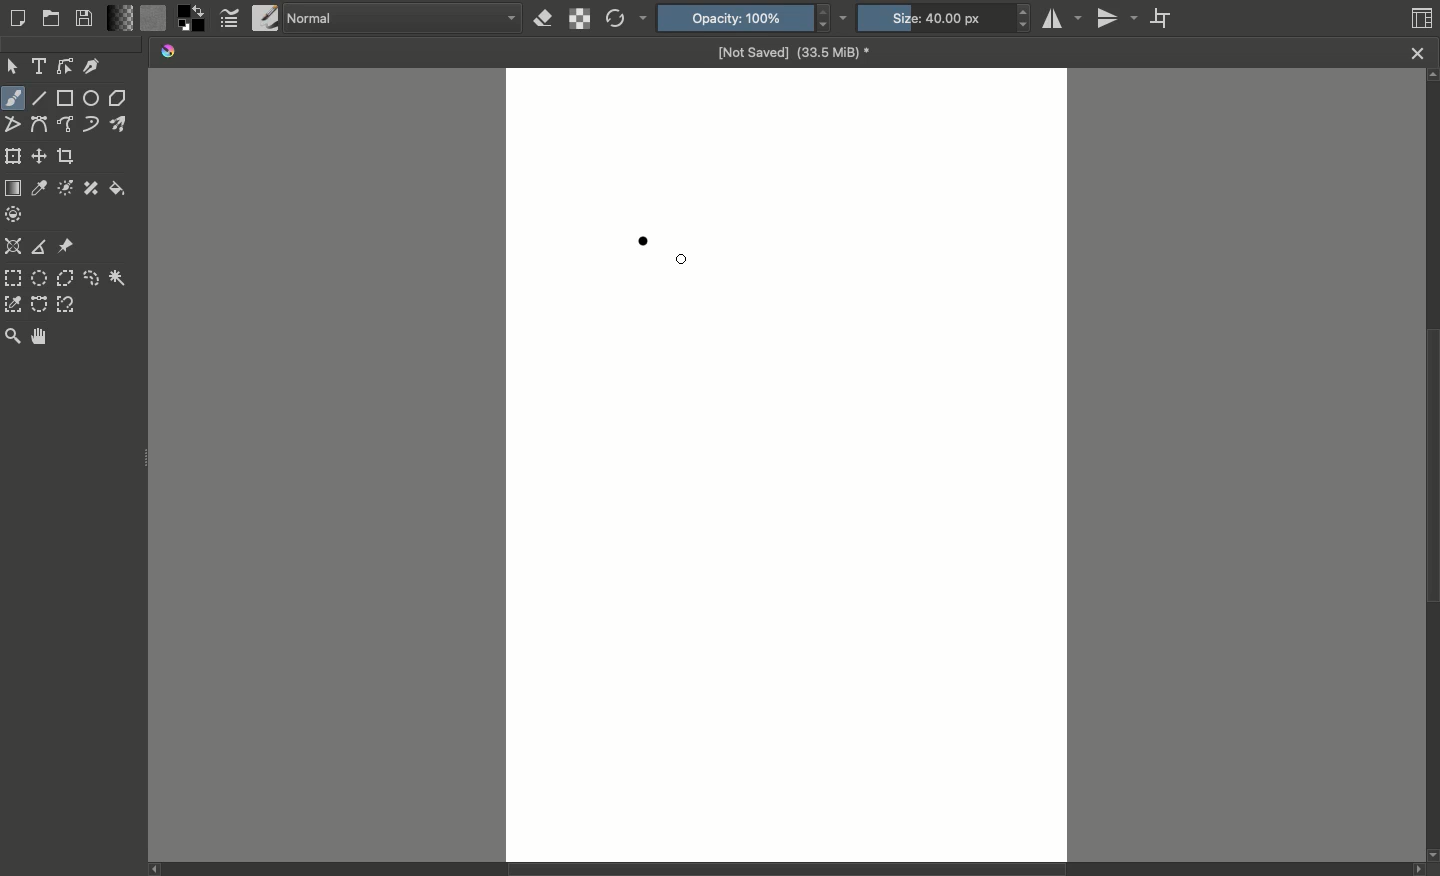 The width and height of the screenshot is (1440, 876). What do you see at coordinates (52, 19) in the screenshot?
I see `Open` at bounding box center [52, 19].